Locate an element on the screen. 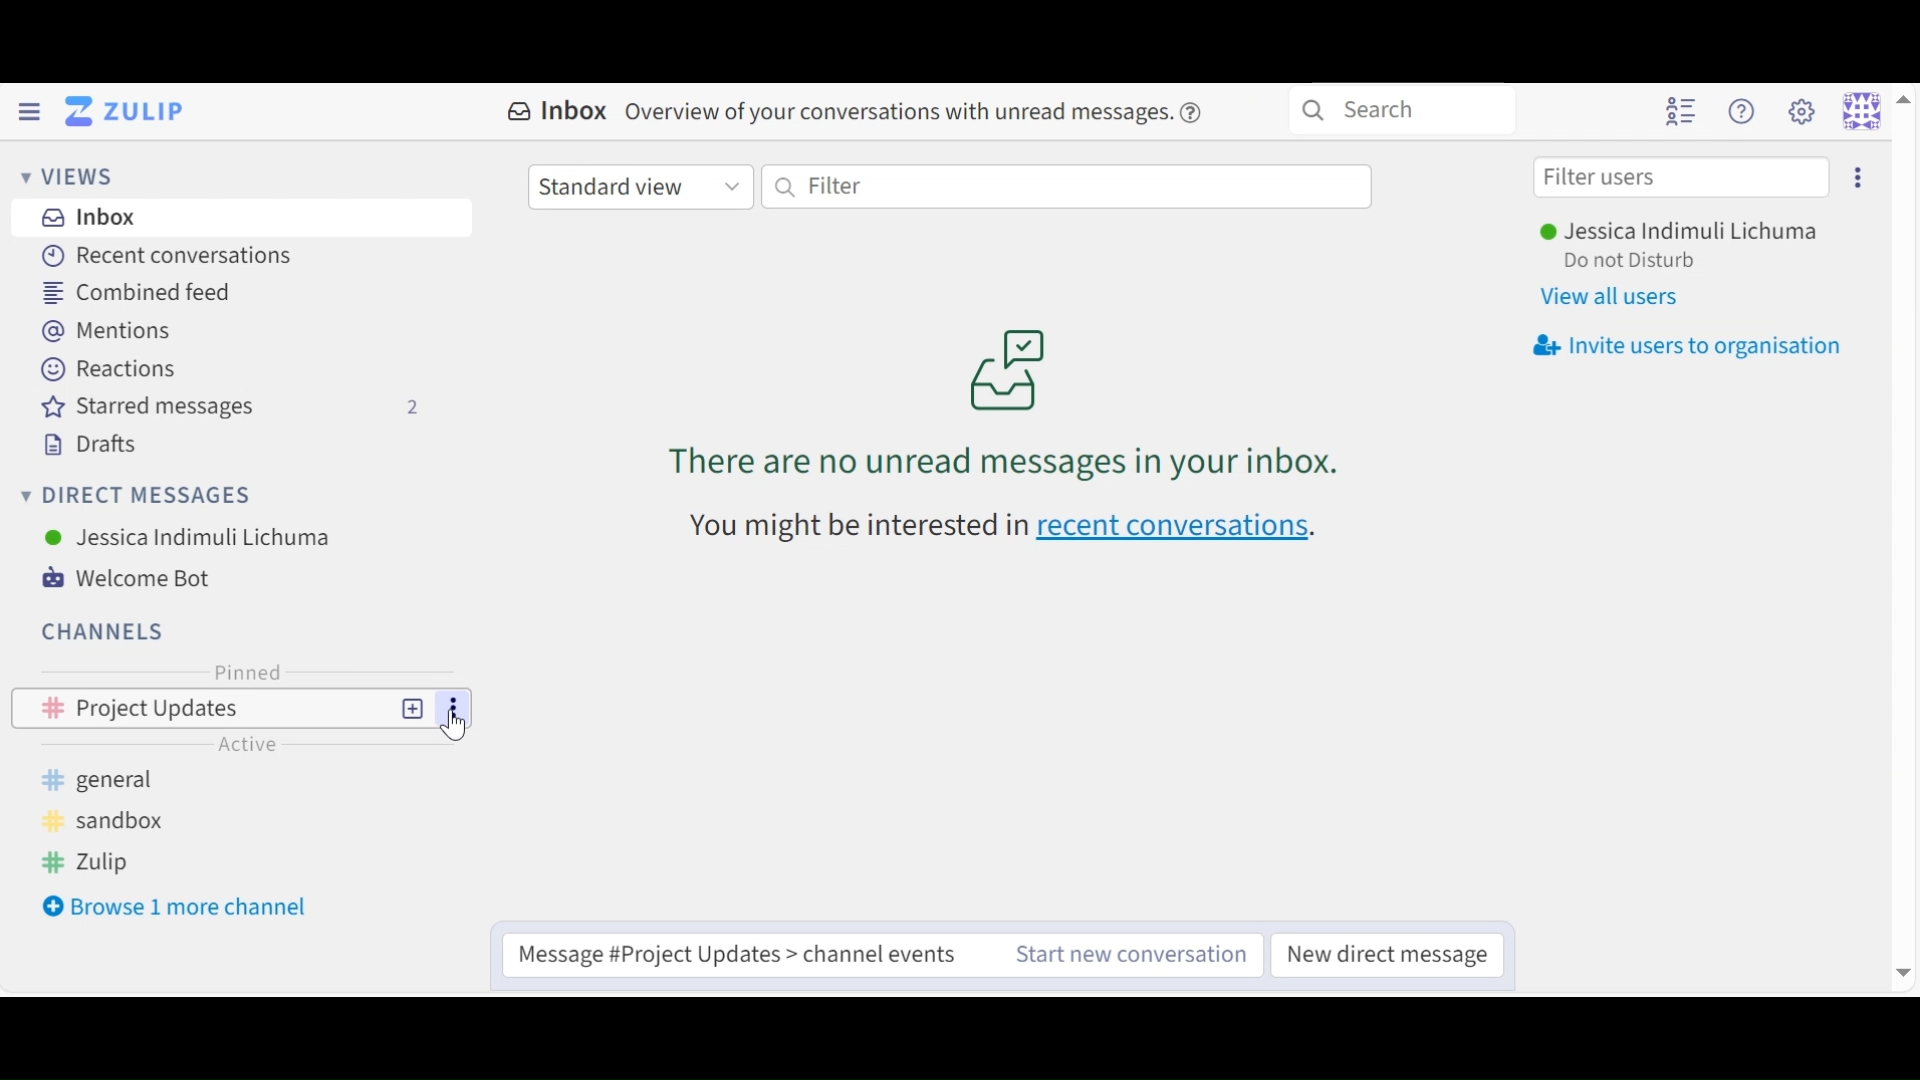  overview of conversations is located at coordinates (919, 112).